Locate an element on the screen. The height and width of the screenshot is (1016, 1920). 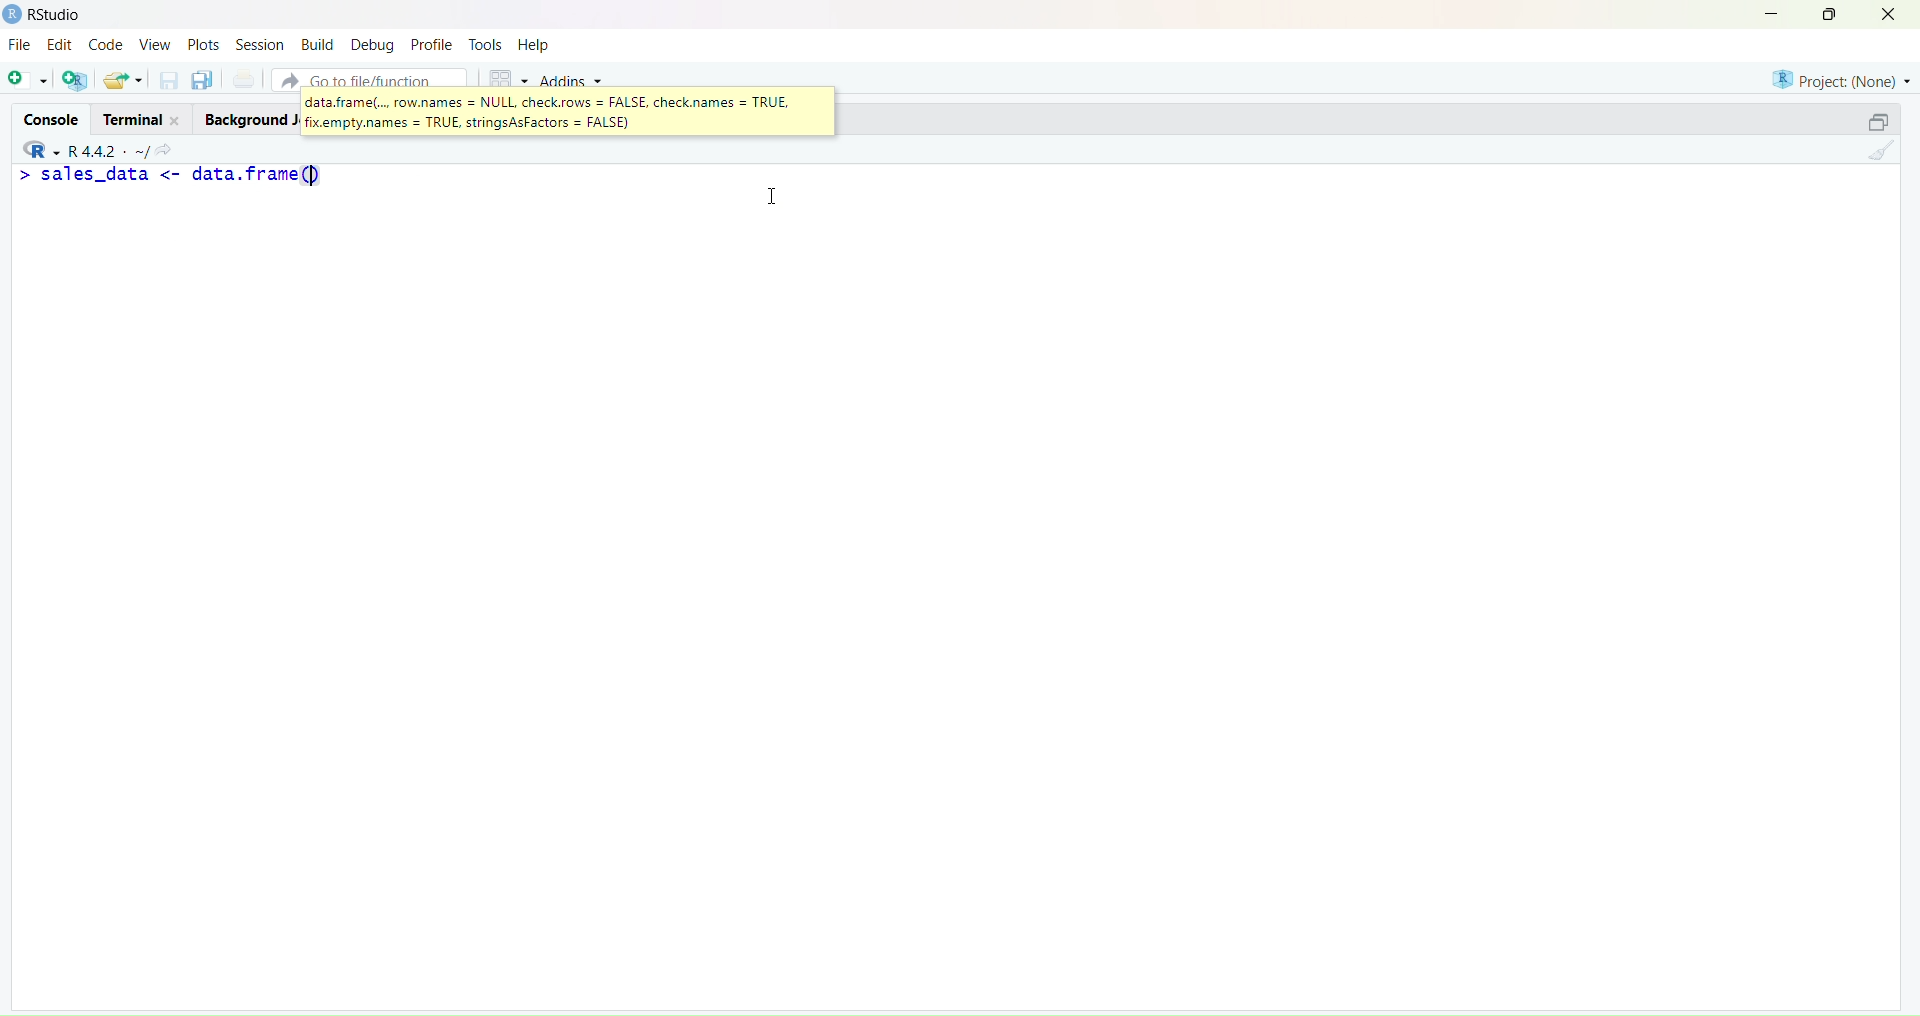
Terminal is located at coordinates (137, 118).